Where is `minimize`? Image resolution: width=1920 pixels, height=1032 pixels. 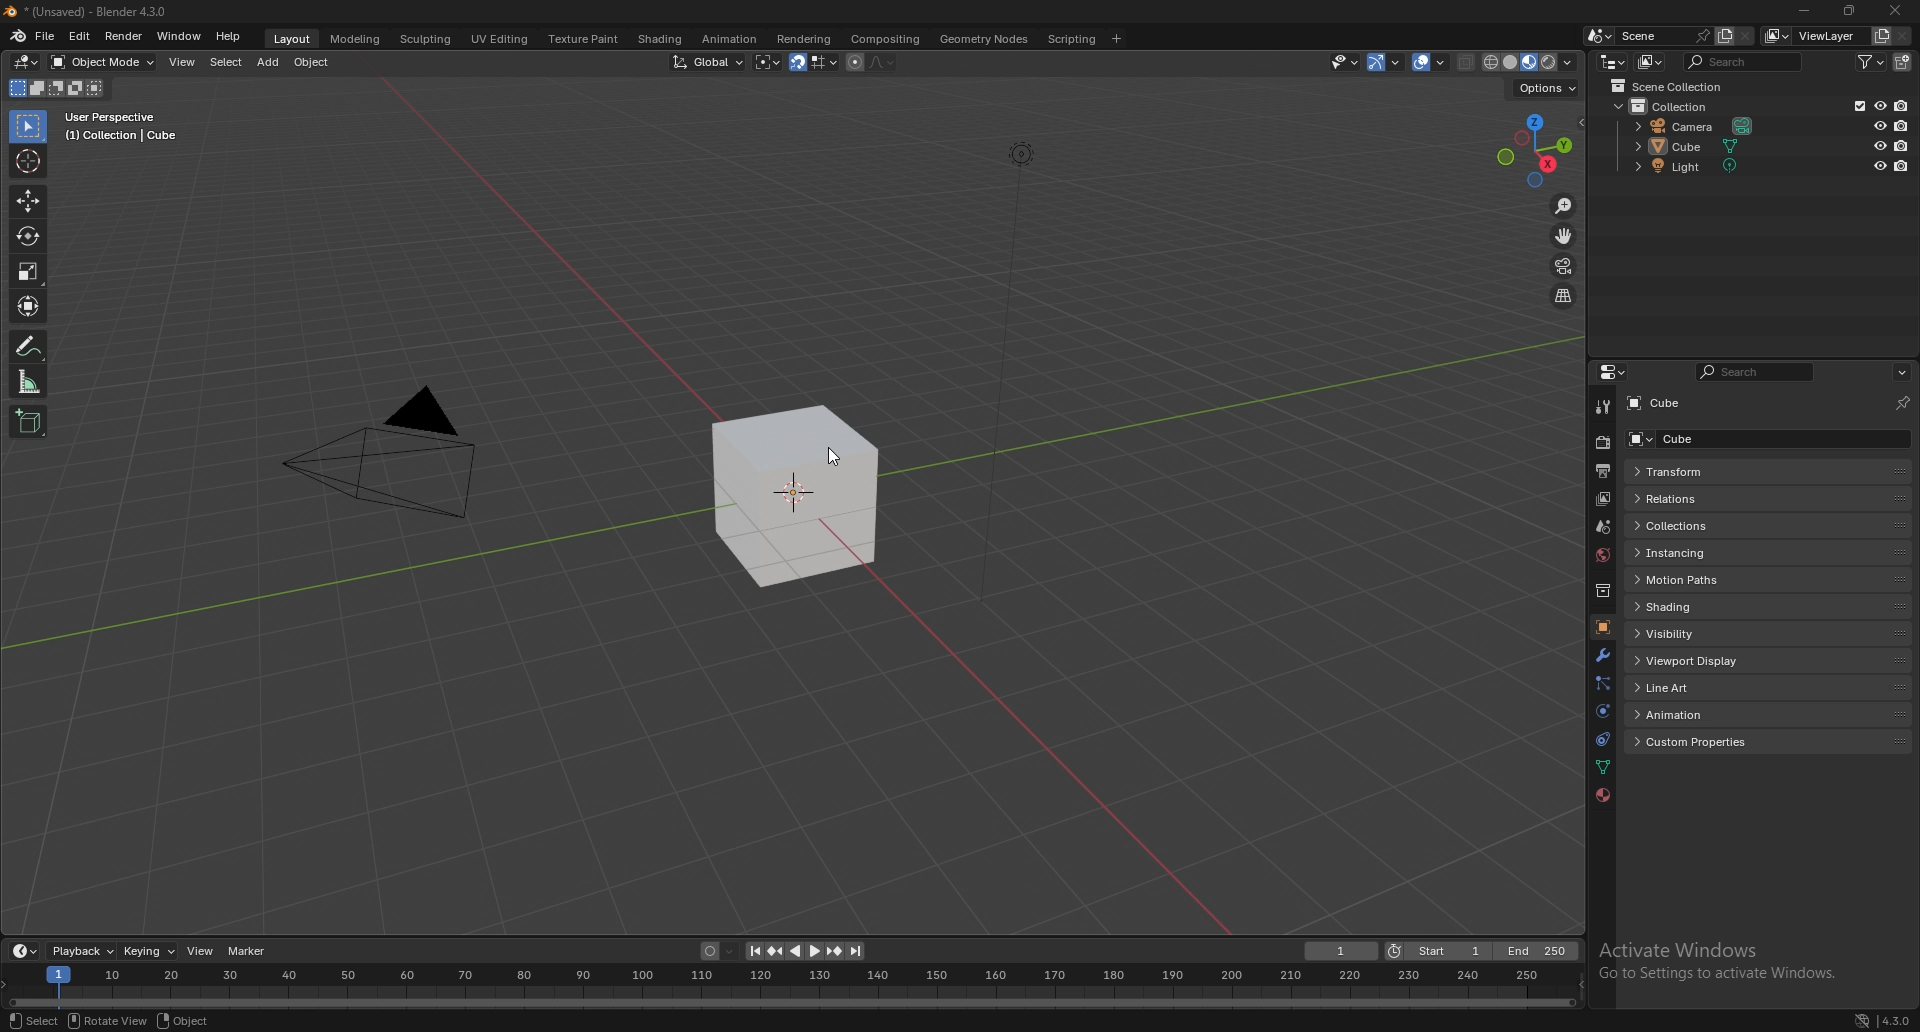 minimize is located at coordinates (1804, 11).